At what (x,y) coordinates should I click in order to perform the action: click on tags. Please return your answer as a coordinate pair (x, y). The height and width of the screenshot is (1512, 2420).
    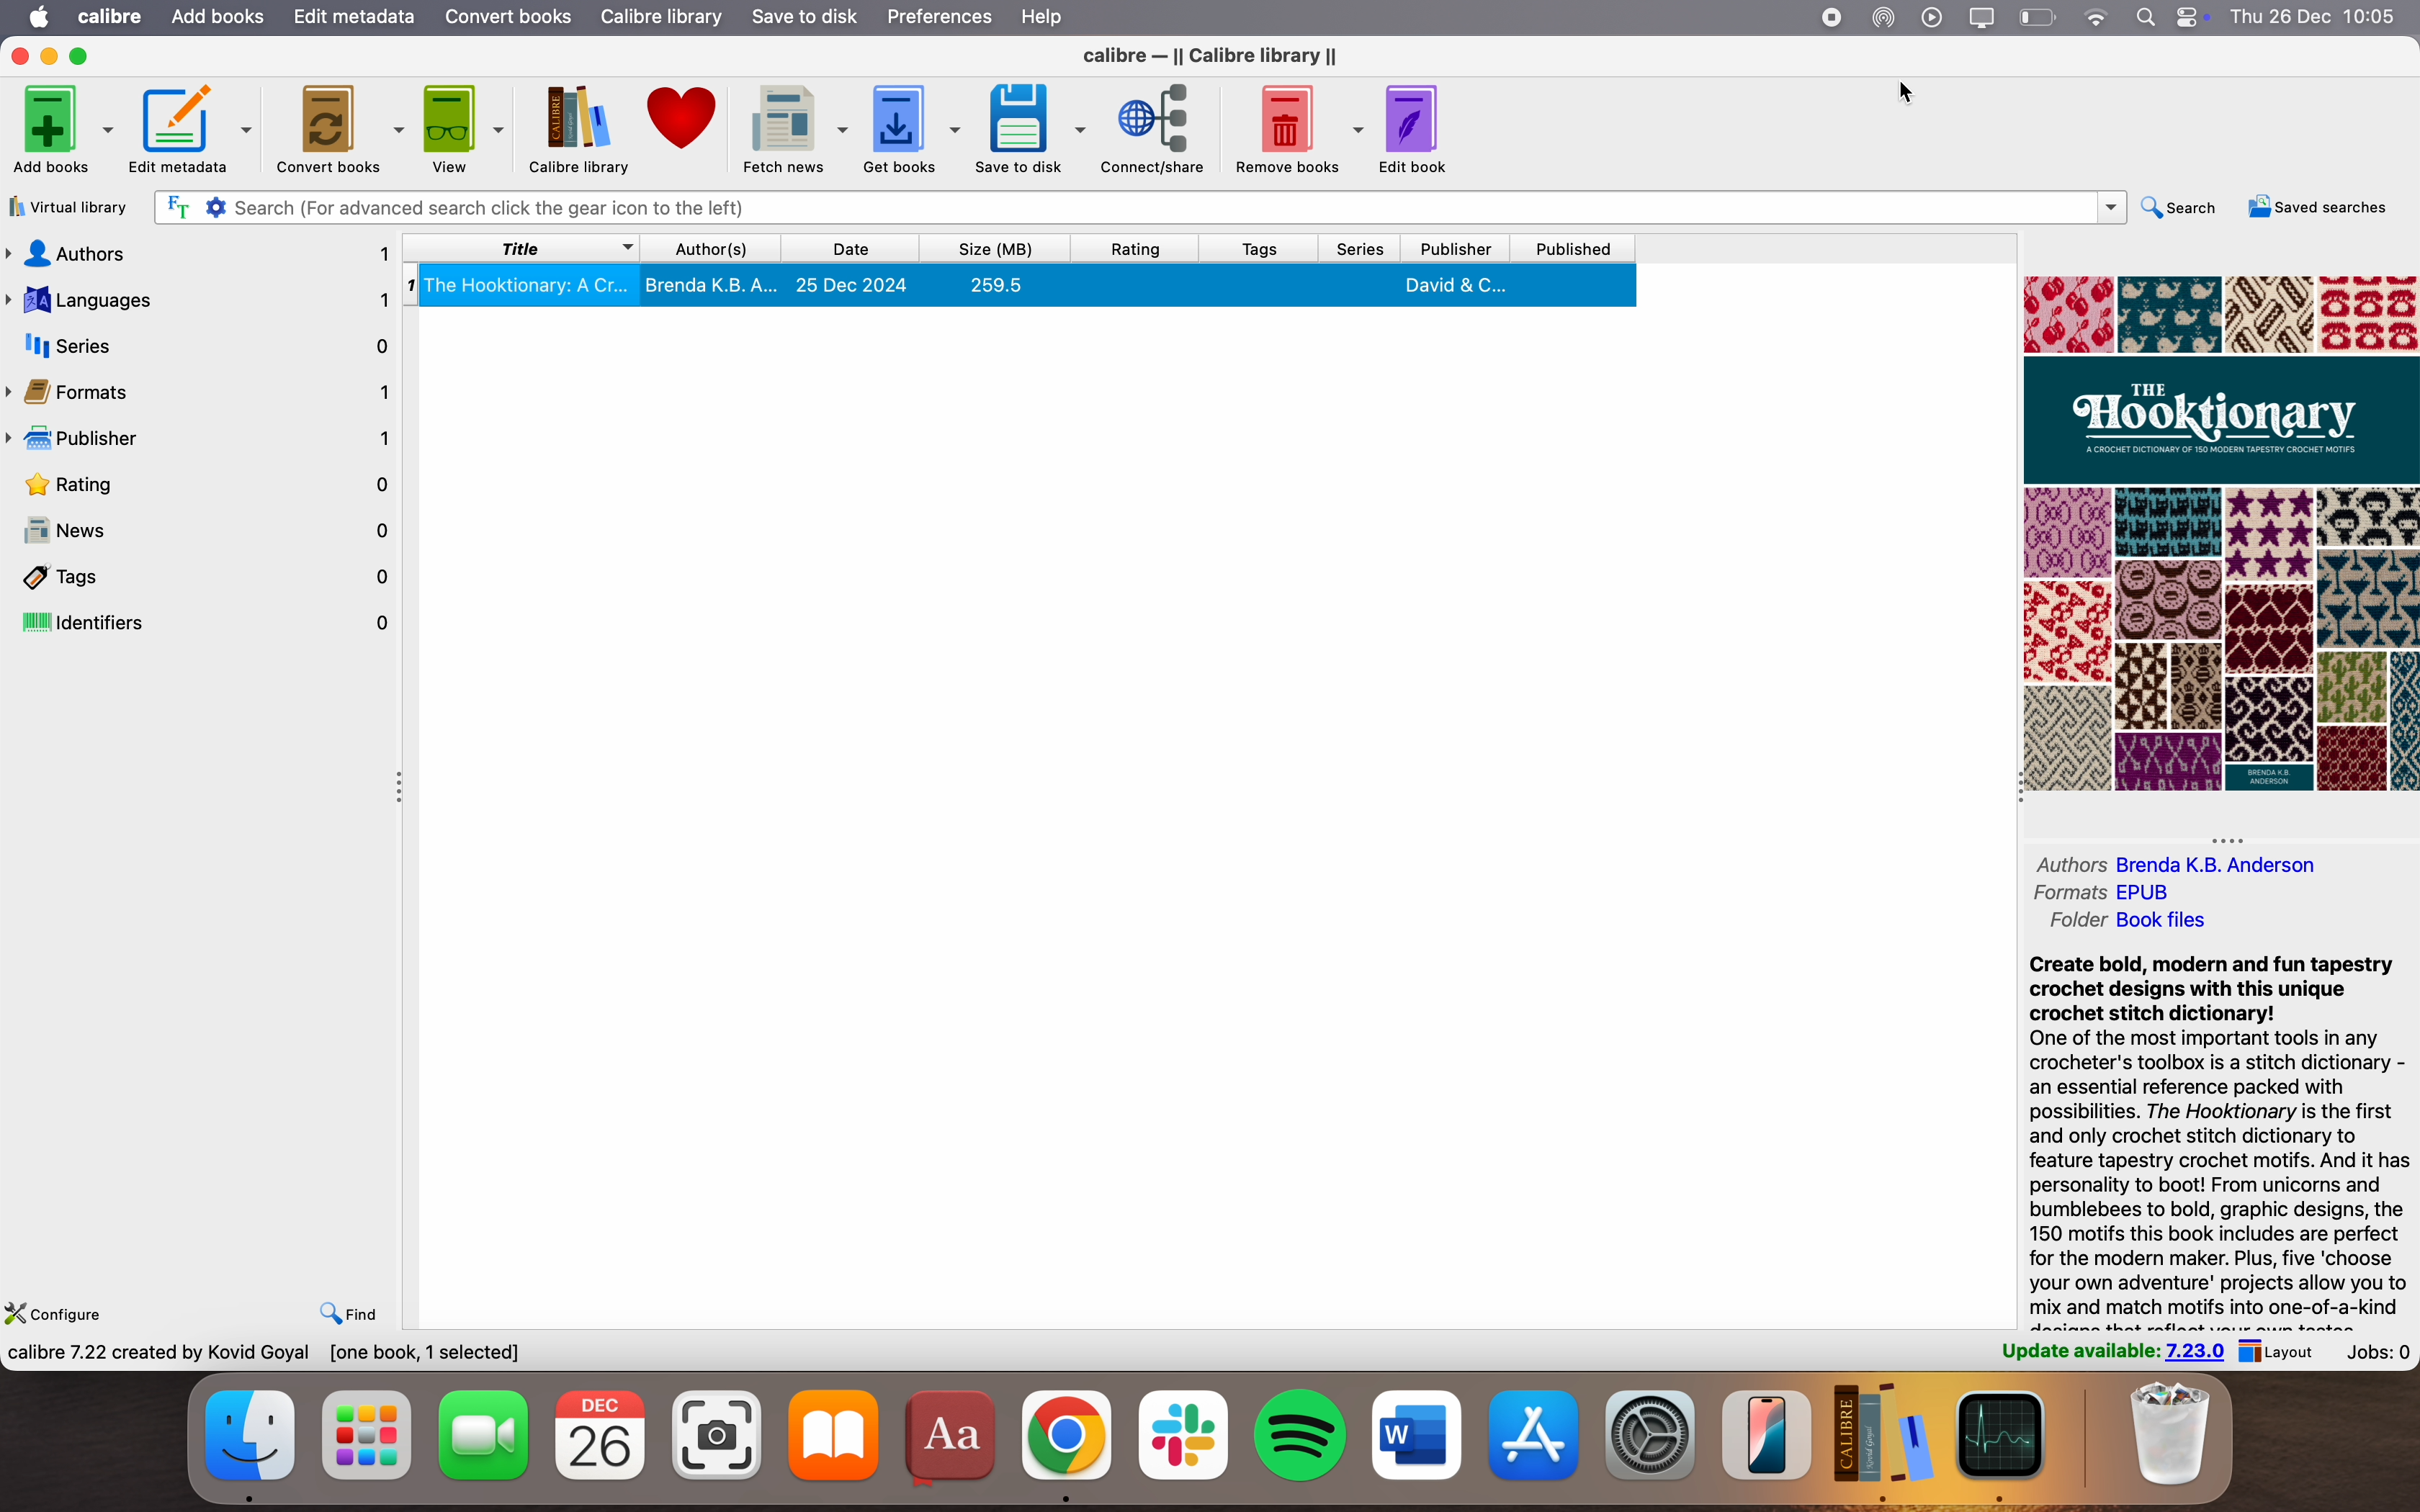
    Looking at the image, I should click on (1263, 248).